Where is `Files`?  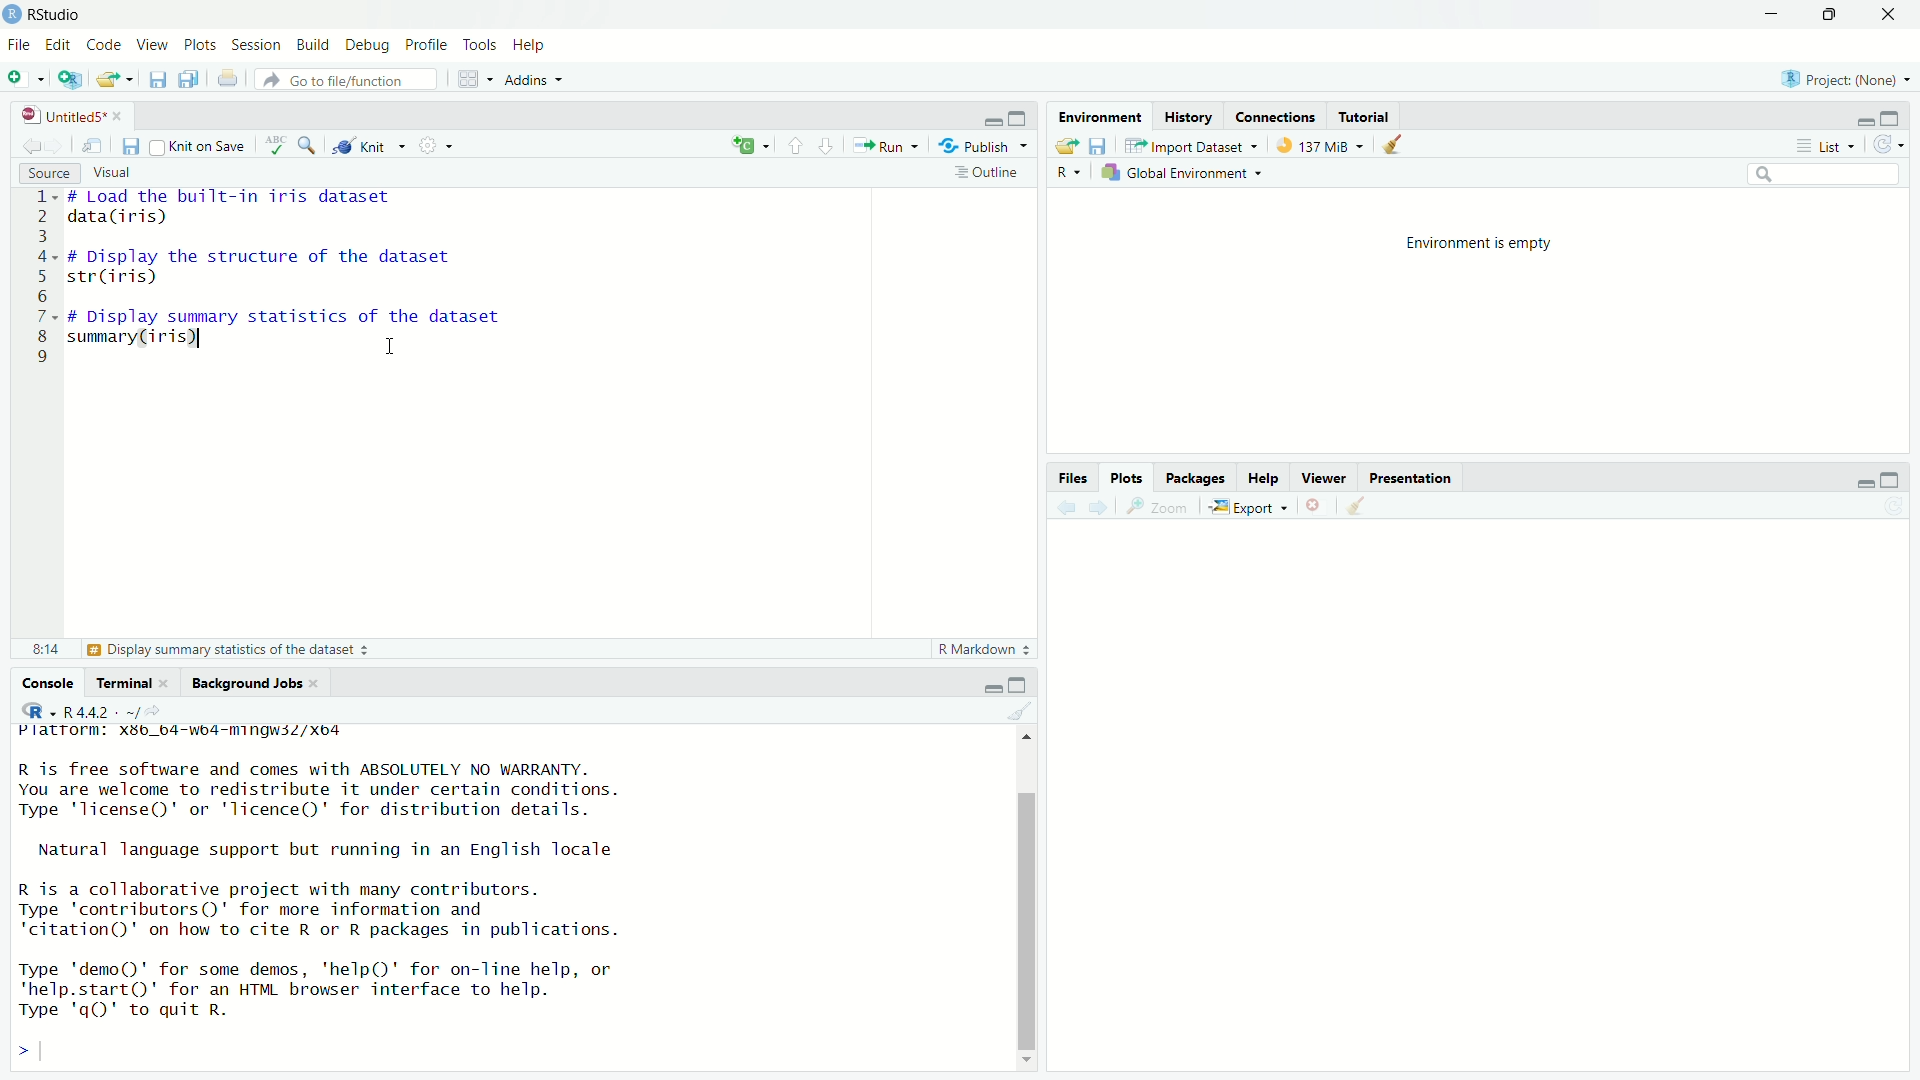 Files is located at coordinates (1073, 477).